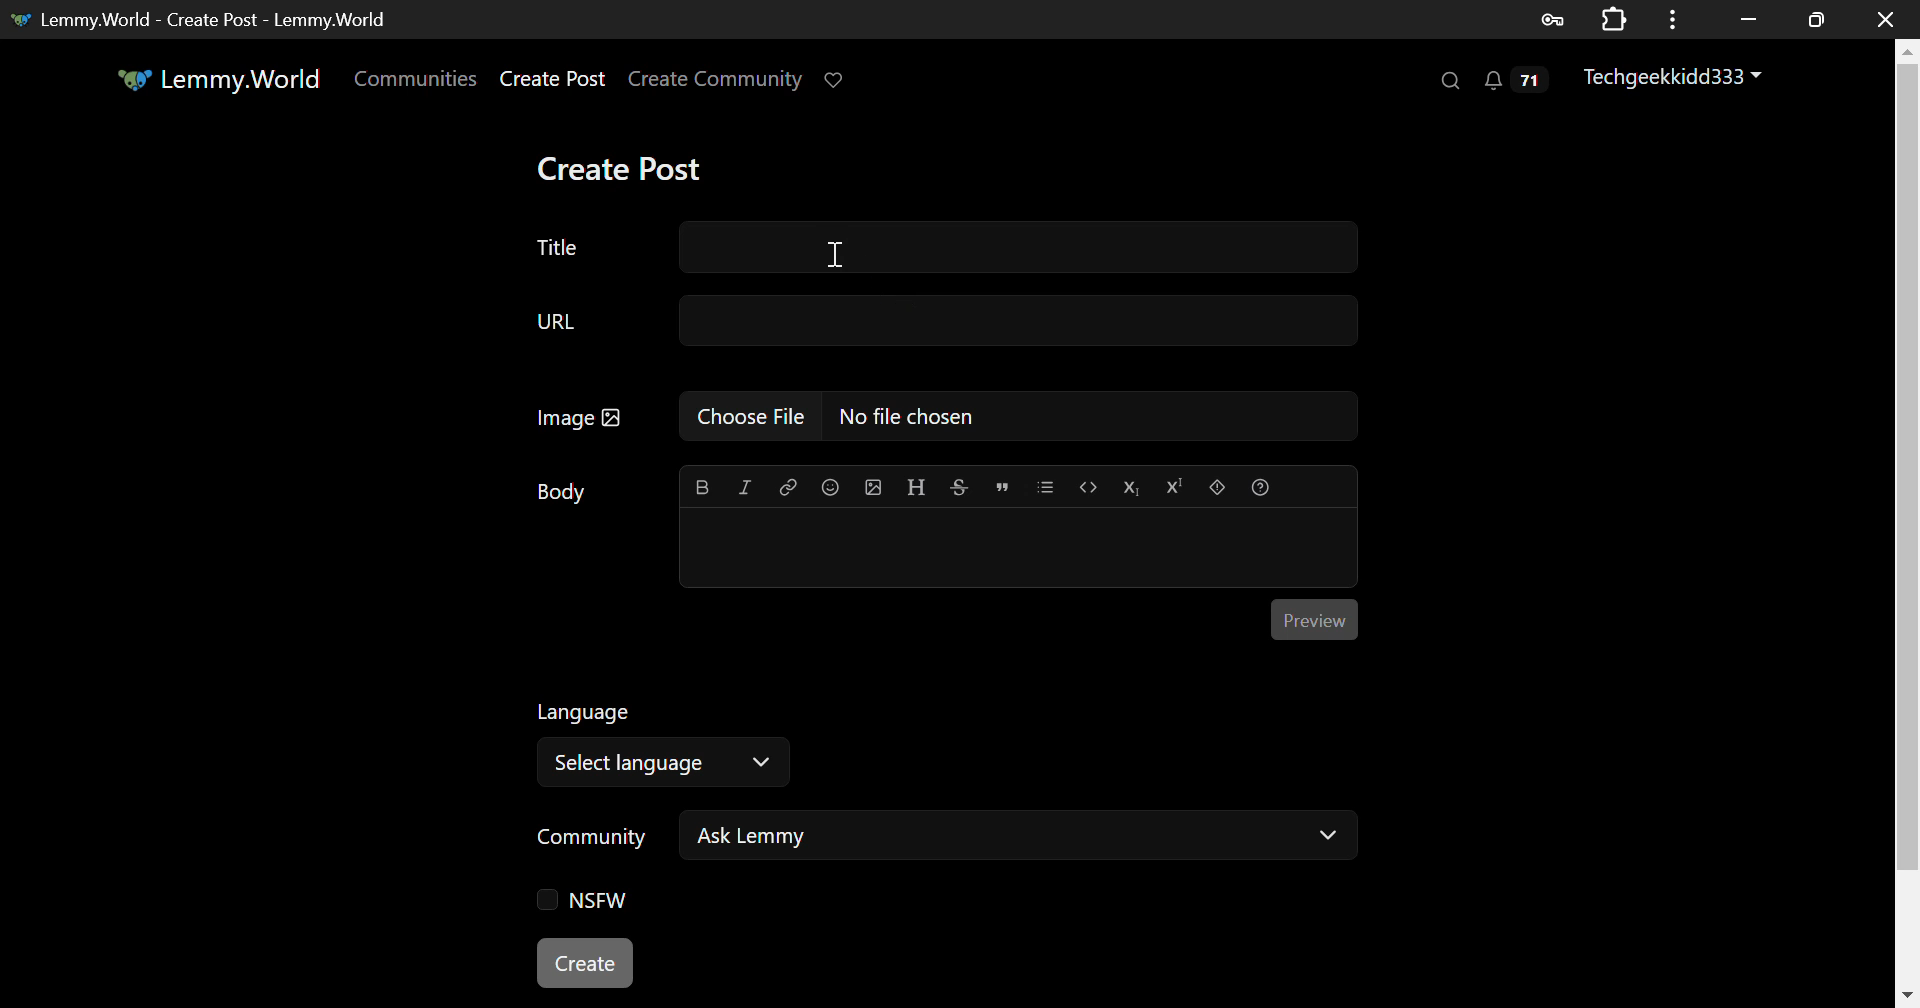  I want to click on Close Window, so click(1886, 17).